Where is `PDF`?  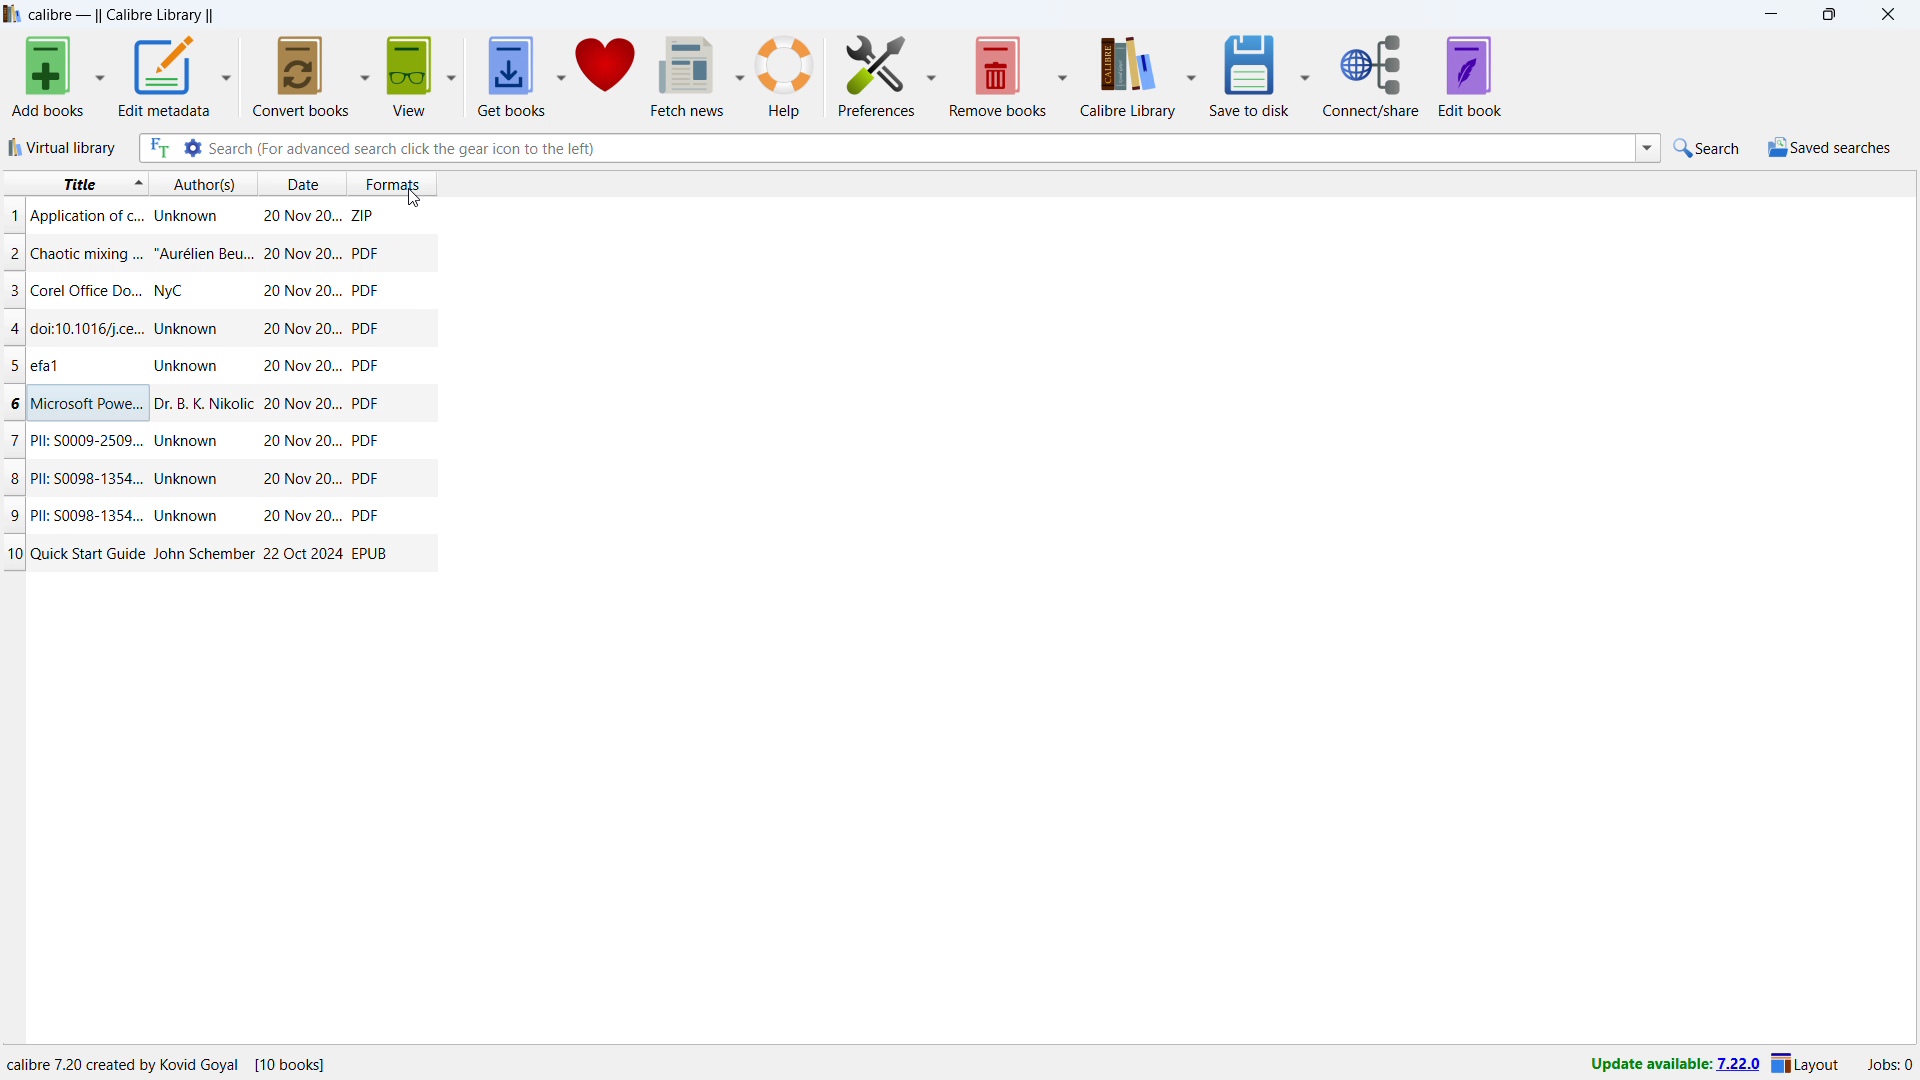 PDF is located at coordinates (365, 253).